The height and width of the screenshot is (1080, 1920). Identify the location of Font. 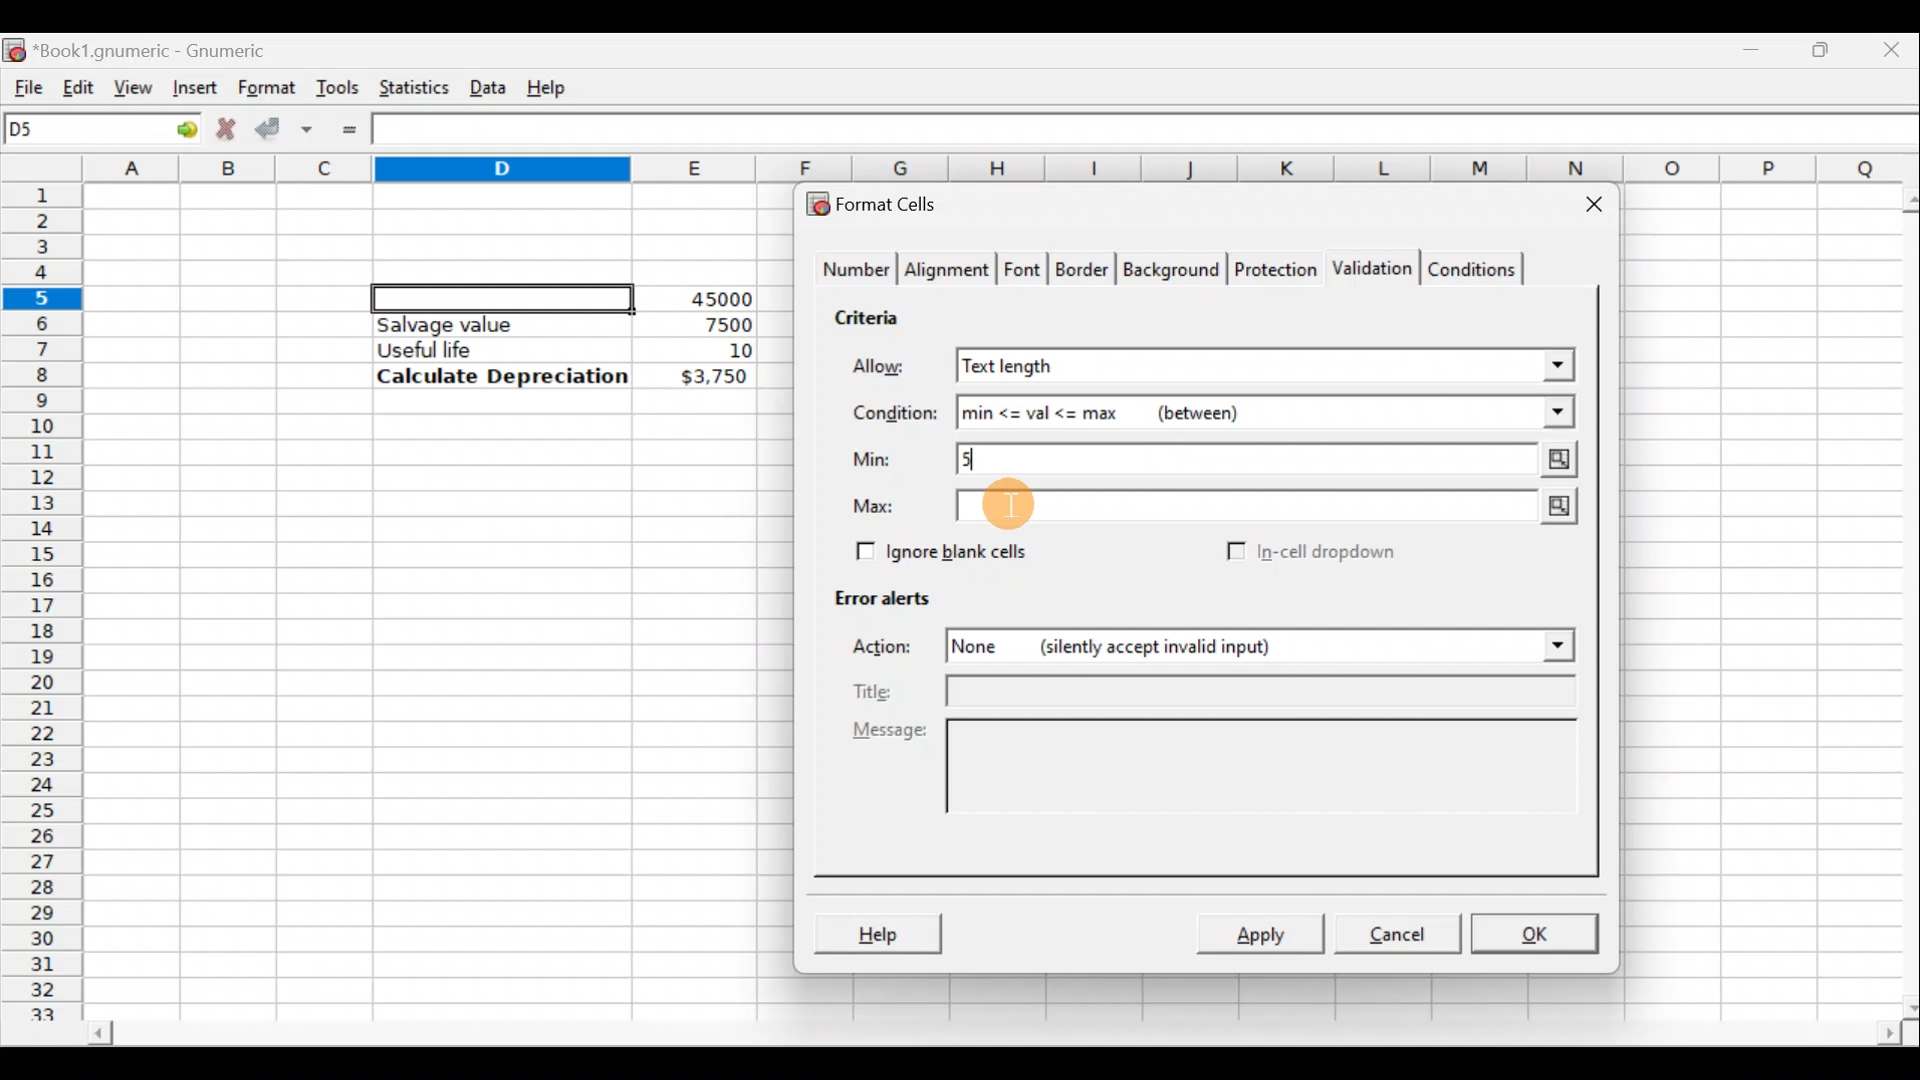
(1024, 272).